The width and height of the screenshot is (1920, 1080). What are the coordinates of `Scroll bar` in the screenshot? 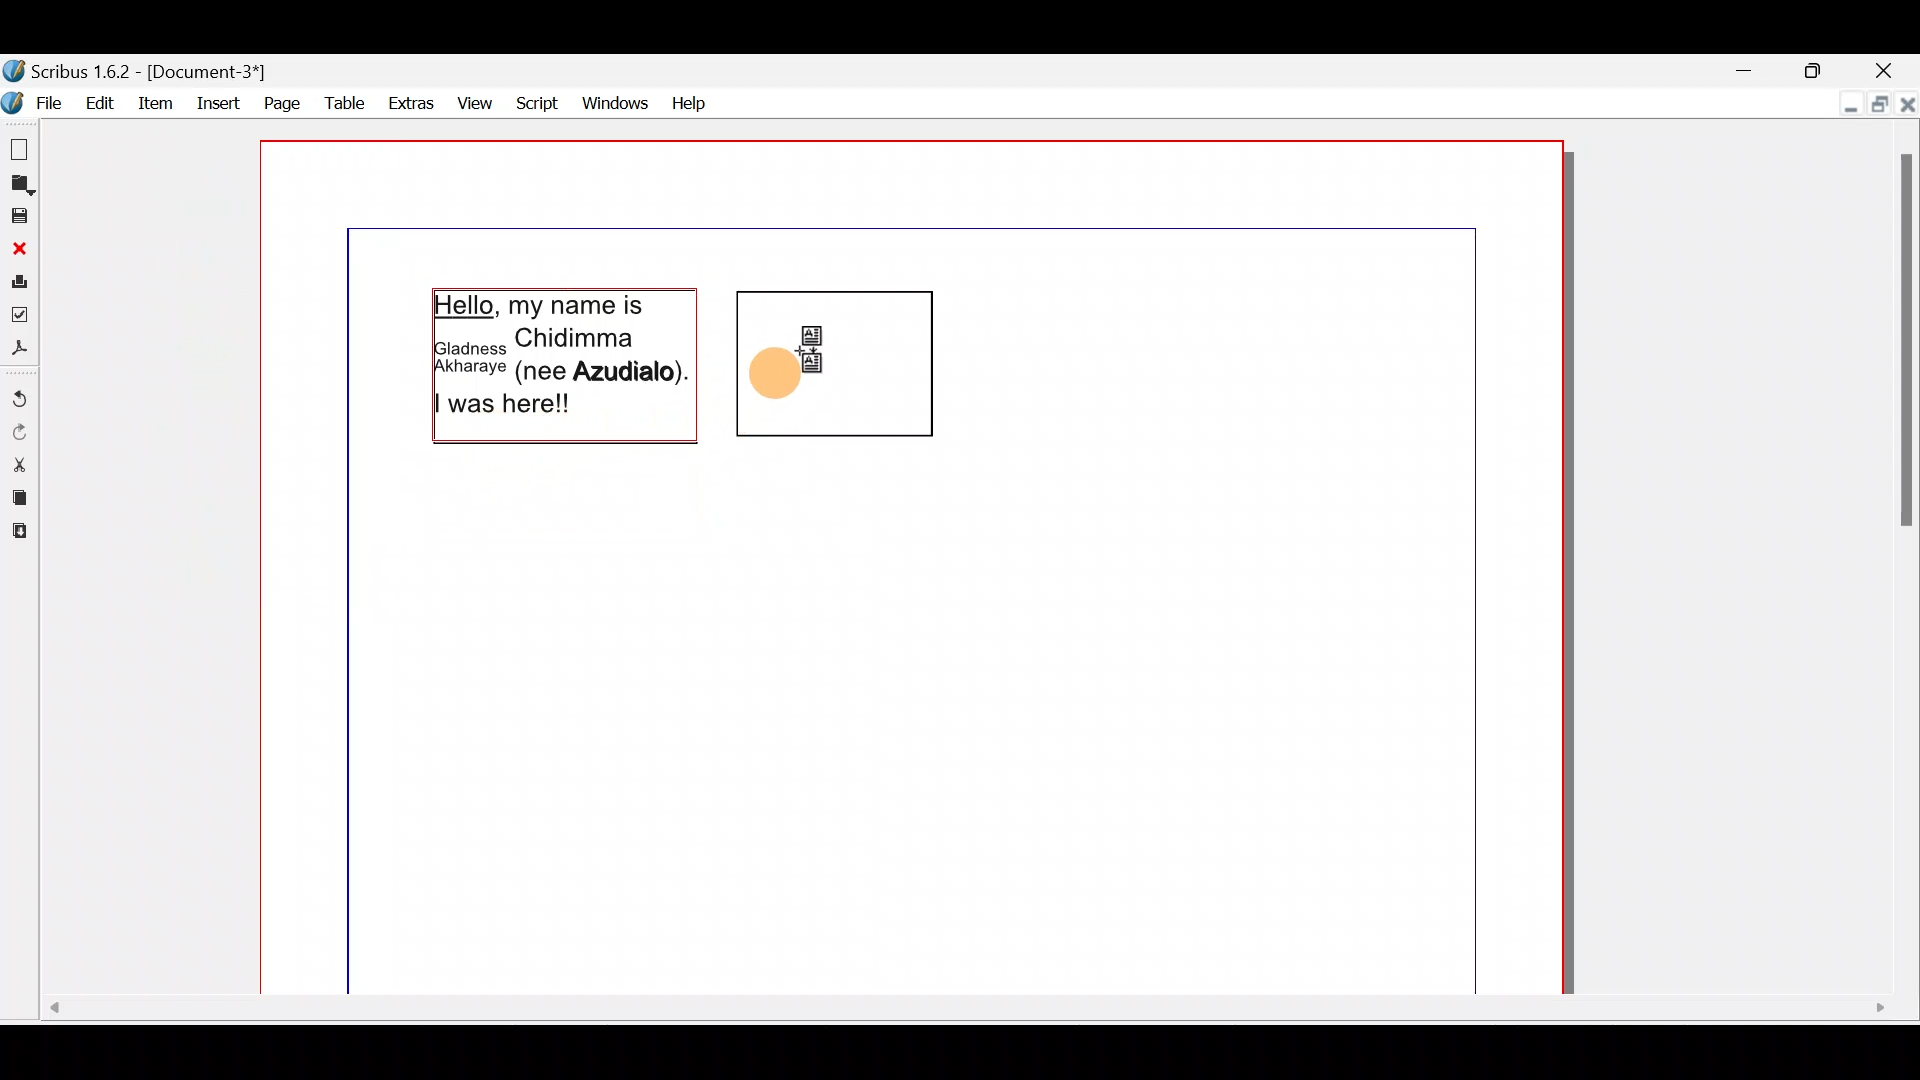 It's located at (1901, 561).